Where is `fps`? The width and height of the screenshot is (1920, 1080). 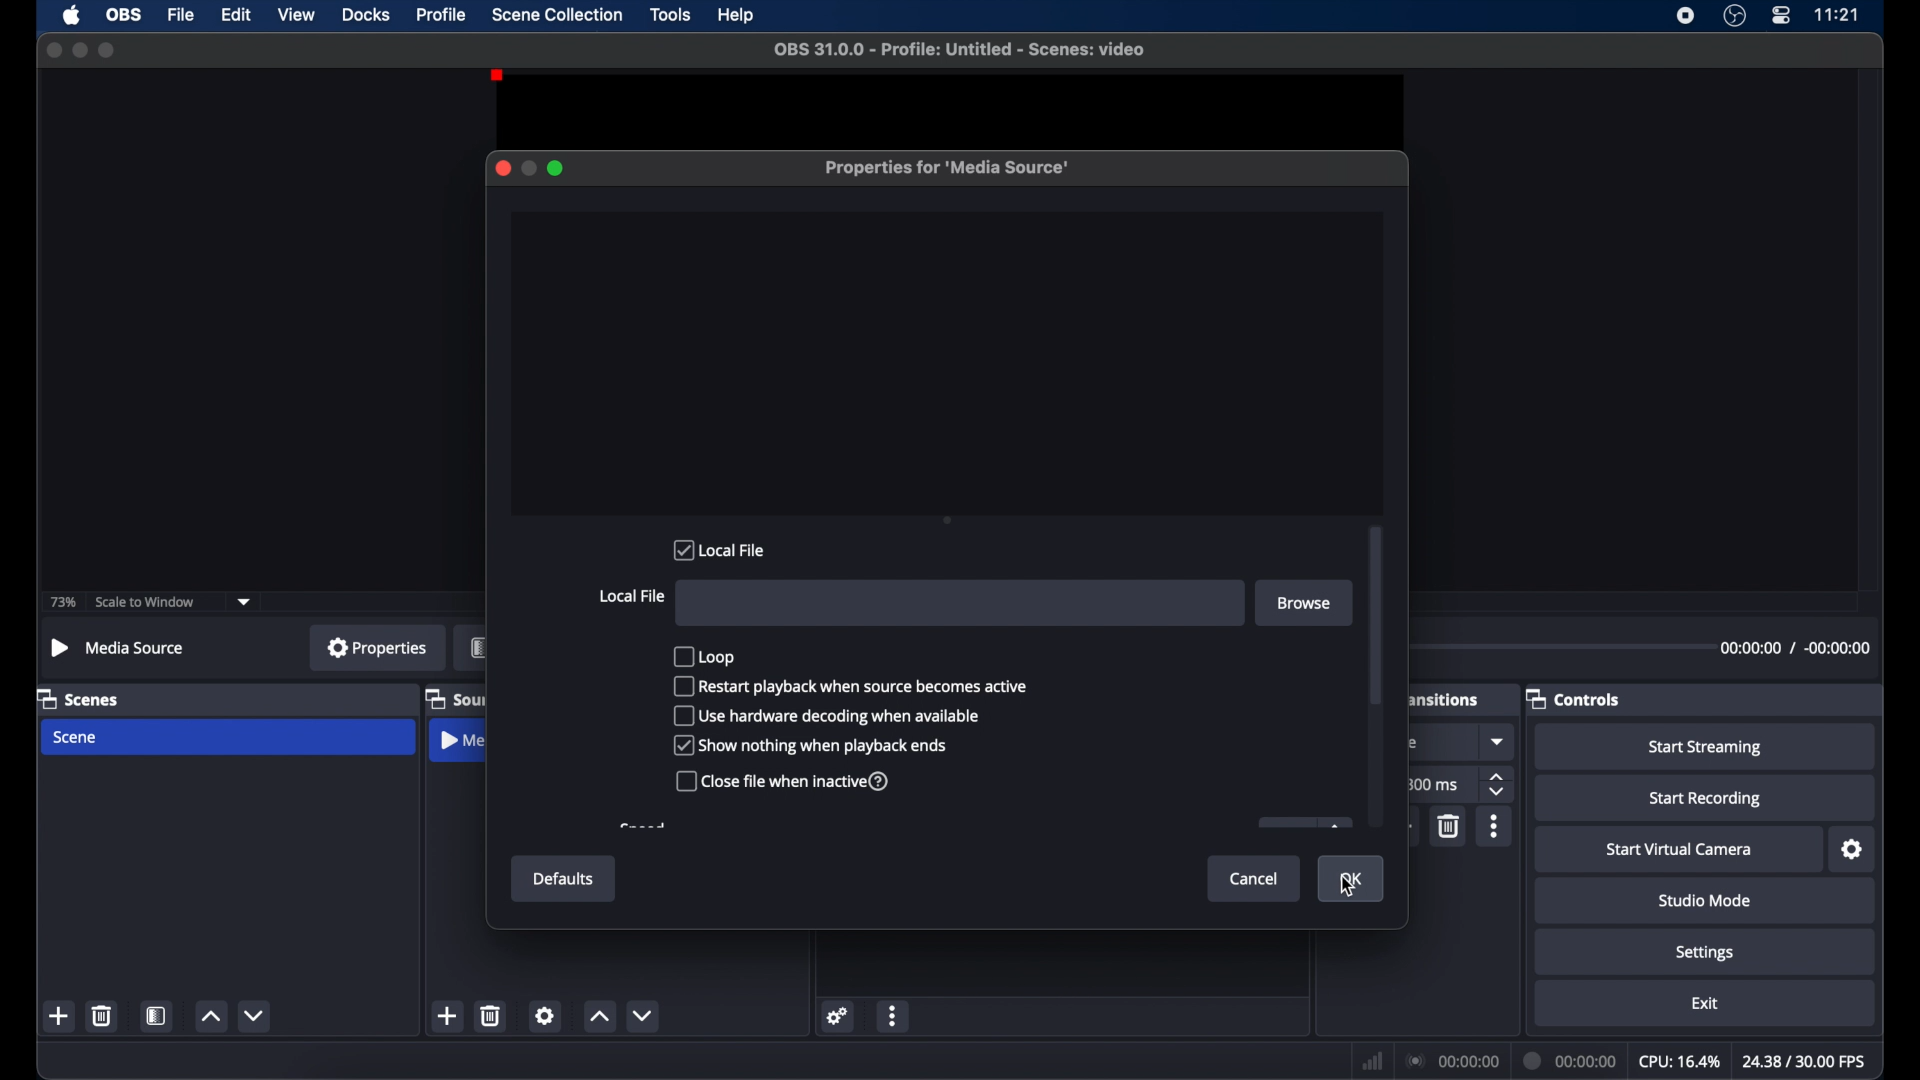
fps is located at coordinates (1804, 1061).